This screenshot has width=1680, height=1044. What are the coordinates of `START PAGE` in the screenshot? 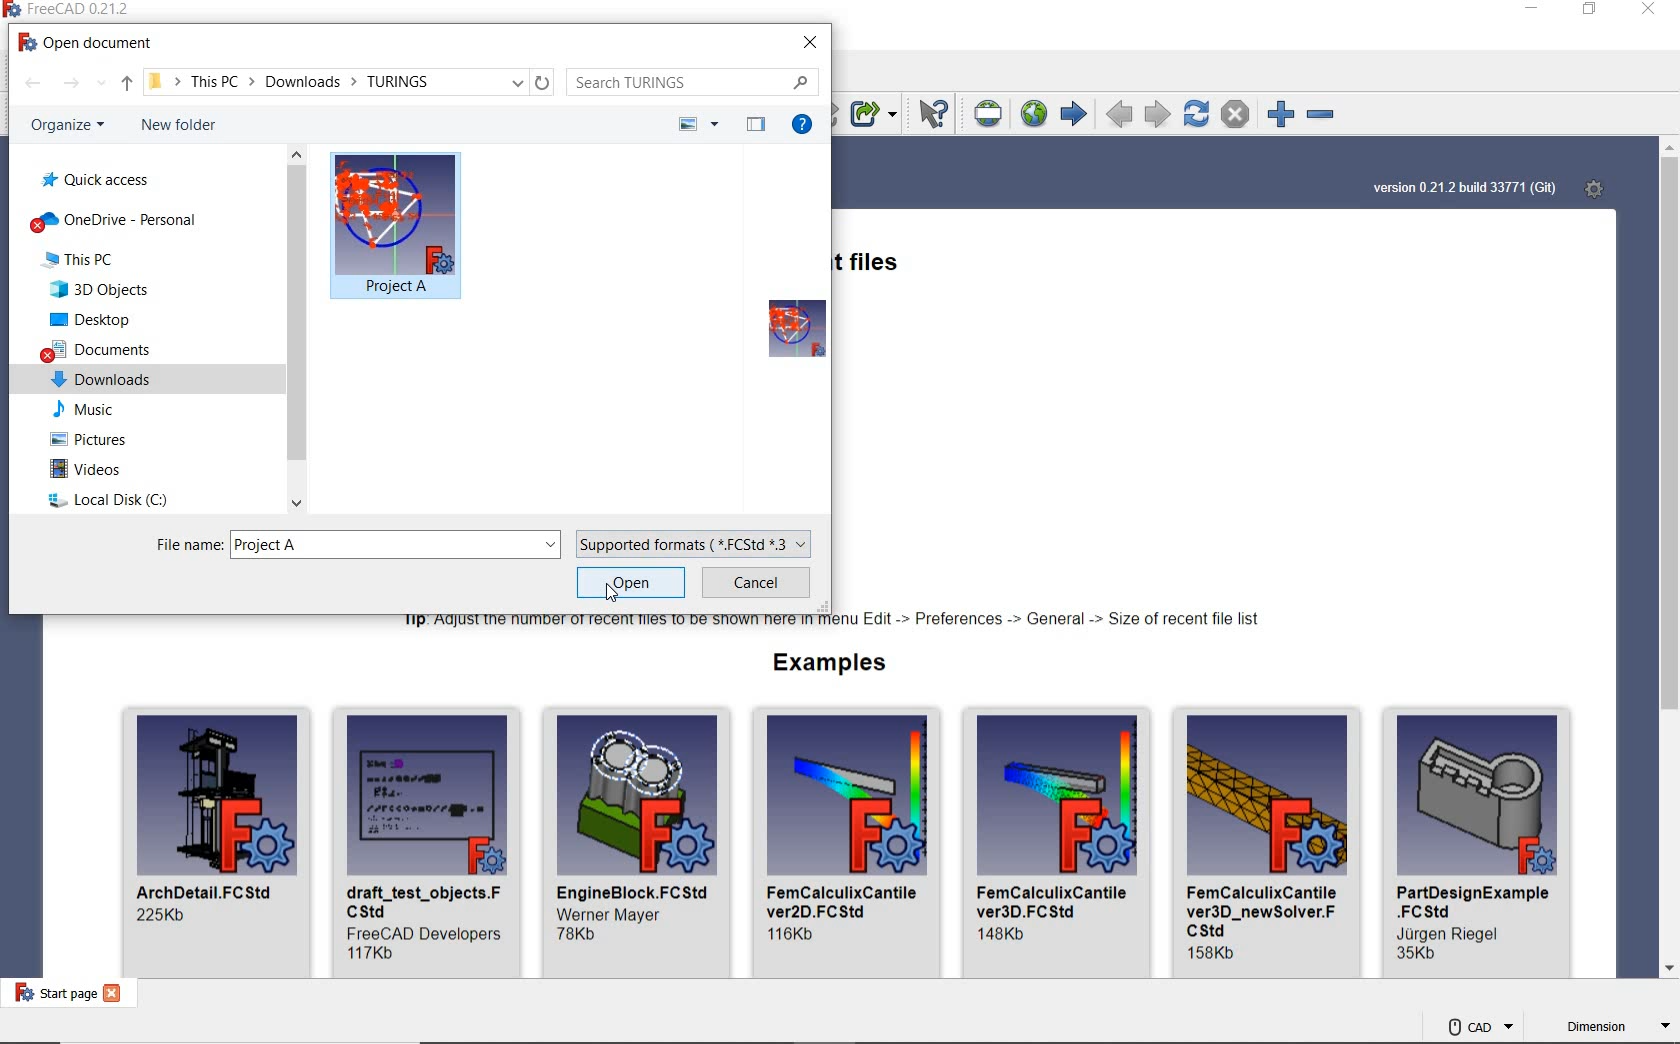 It's located at (50, 992).